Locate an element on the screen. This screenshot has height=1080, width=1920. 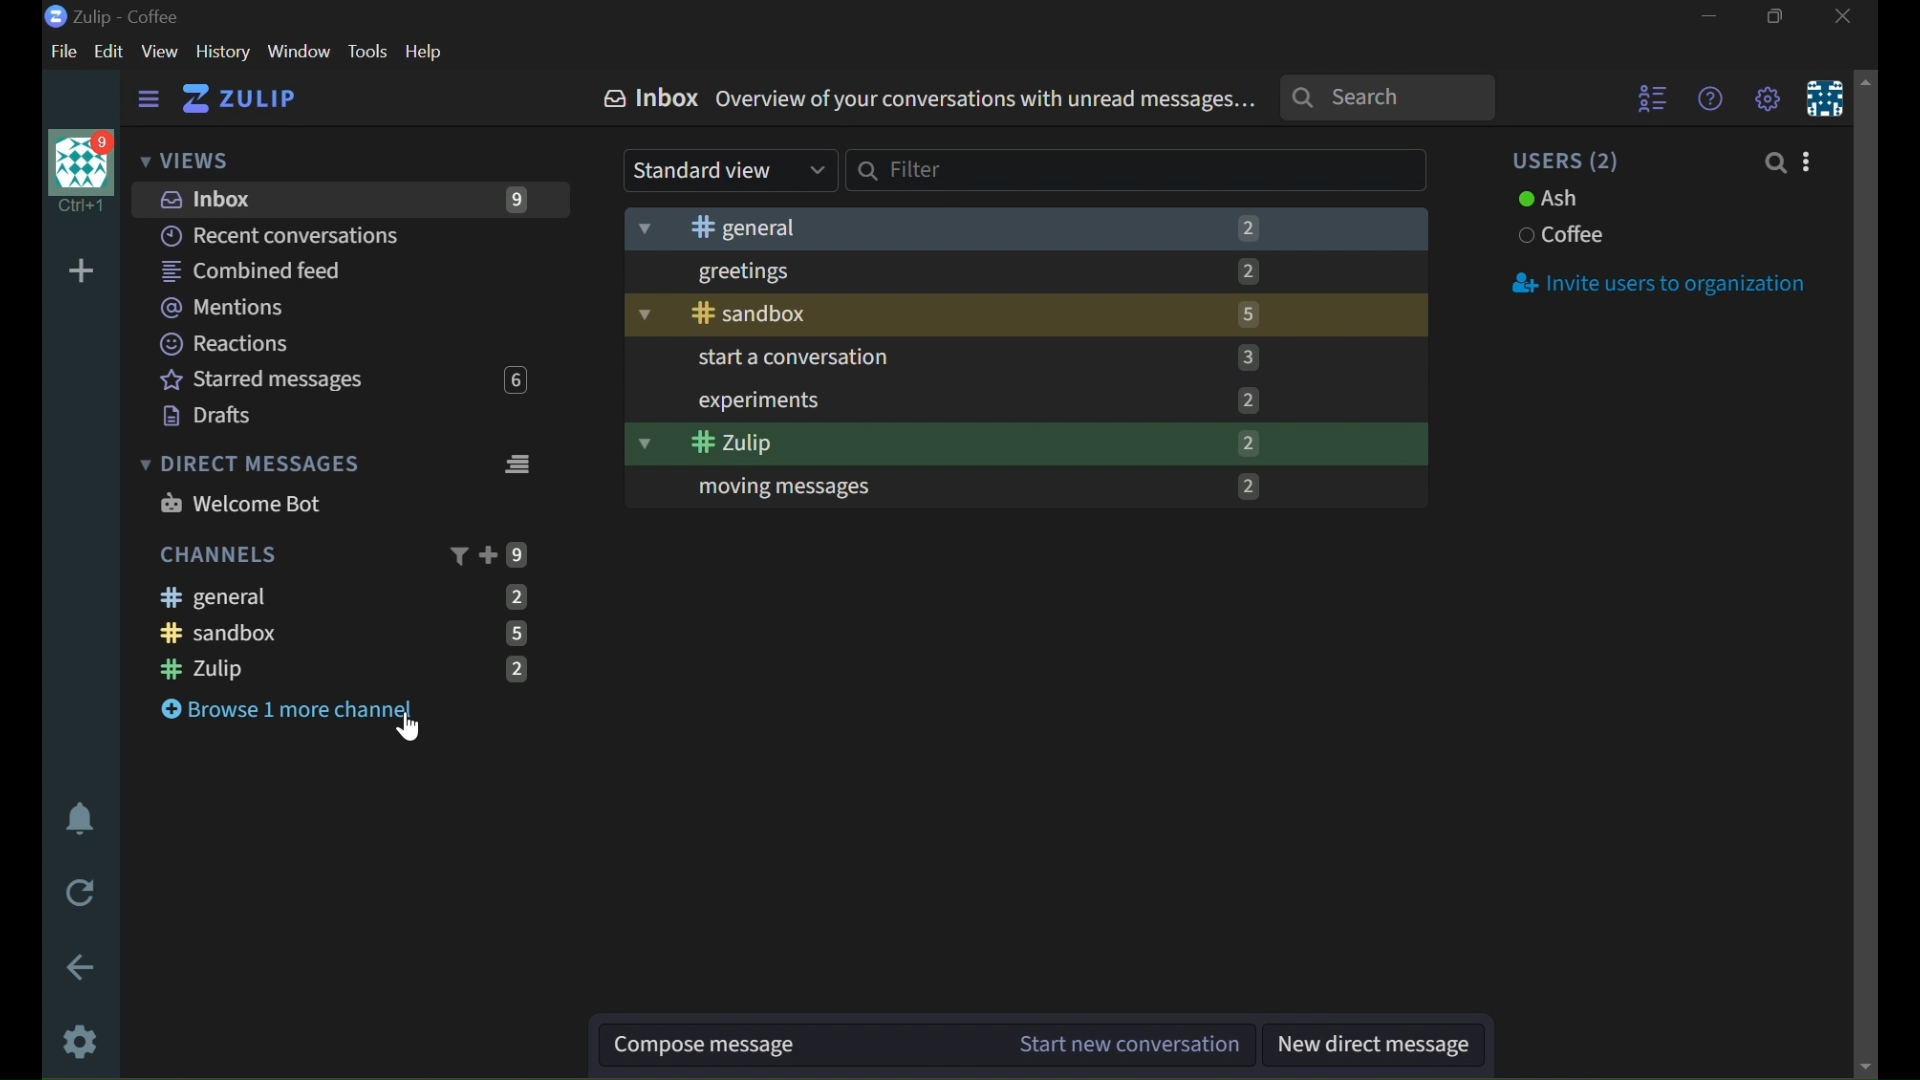
SETTINGS is located at coordinates (82, 1041).